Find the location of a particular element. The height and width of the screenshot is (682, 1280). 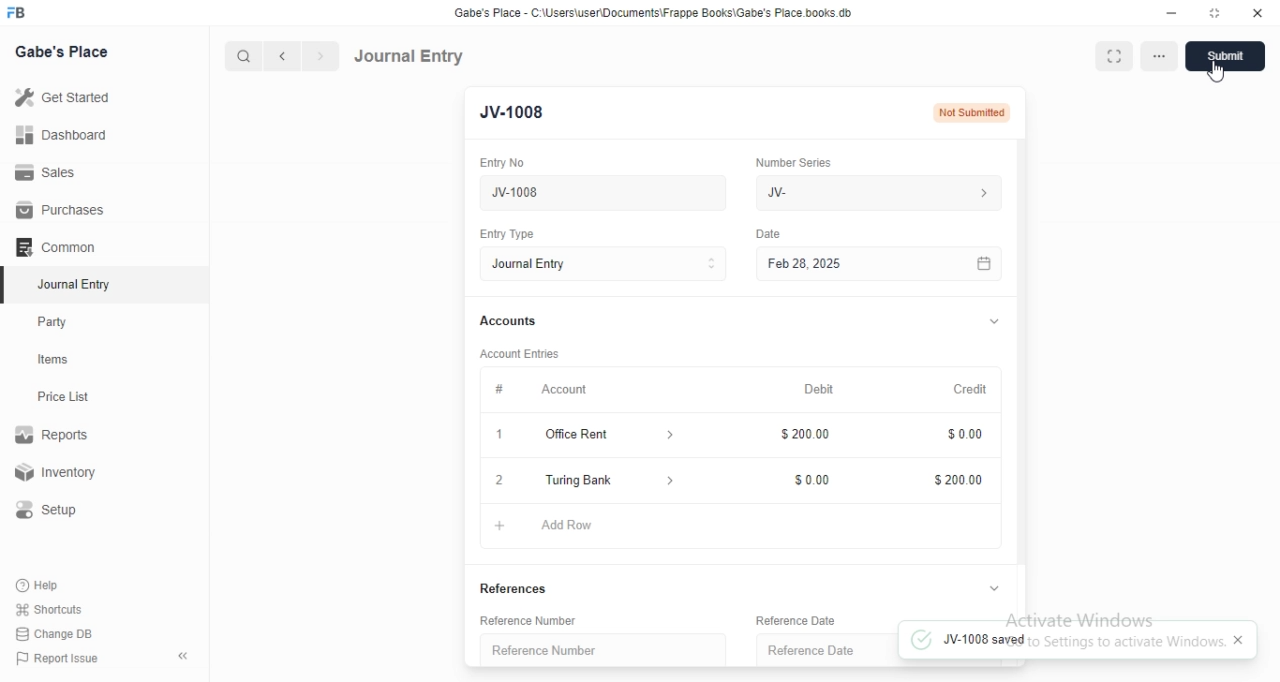

Party is located at coordinates (57, 322).